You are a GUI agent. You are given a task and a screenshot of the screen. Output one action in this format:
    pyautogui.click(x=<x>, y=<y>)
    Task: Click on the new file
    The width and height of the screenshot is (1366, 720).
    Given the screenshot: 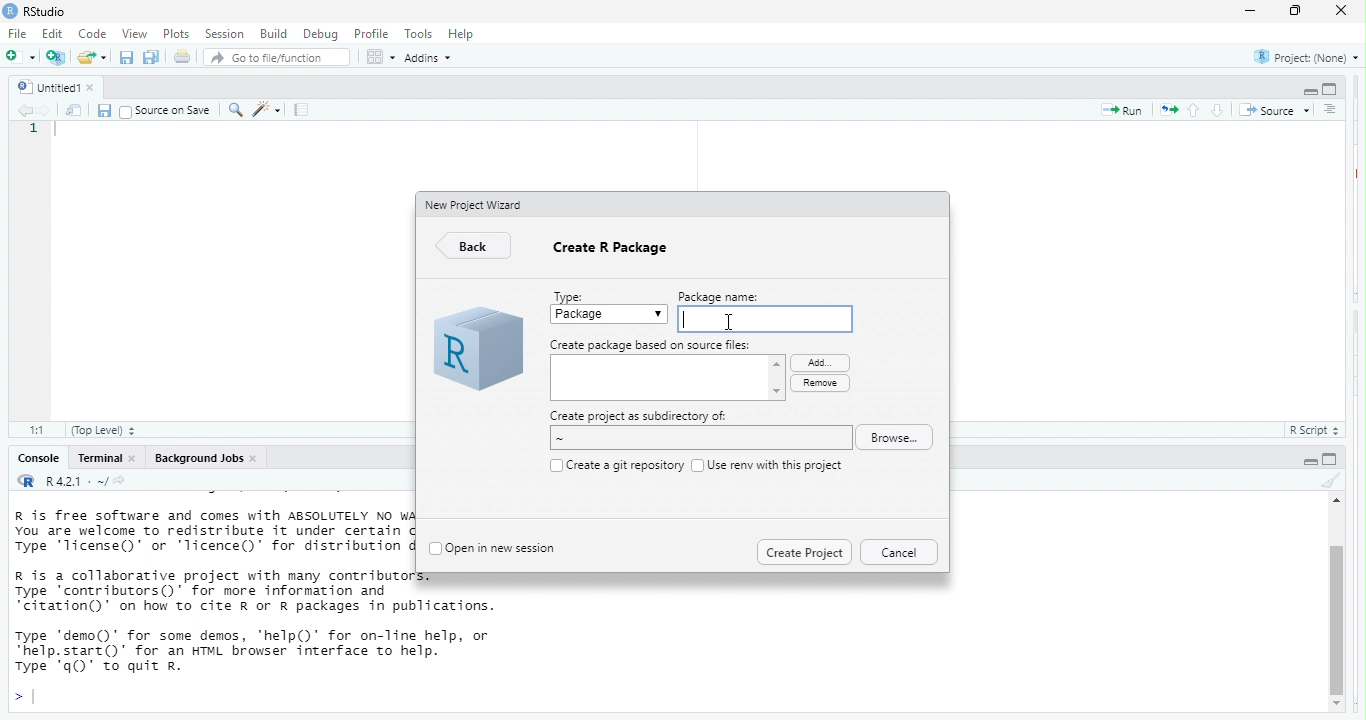 What is the action you would take?
    pyautogui.click(x=19, y=57)
    